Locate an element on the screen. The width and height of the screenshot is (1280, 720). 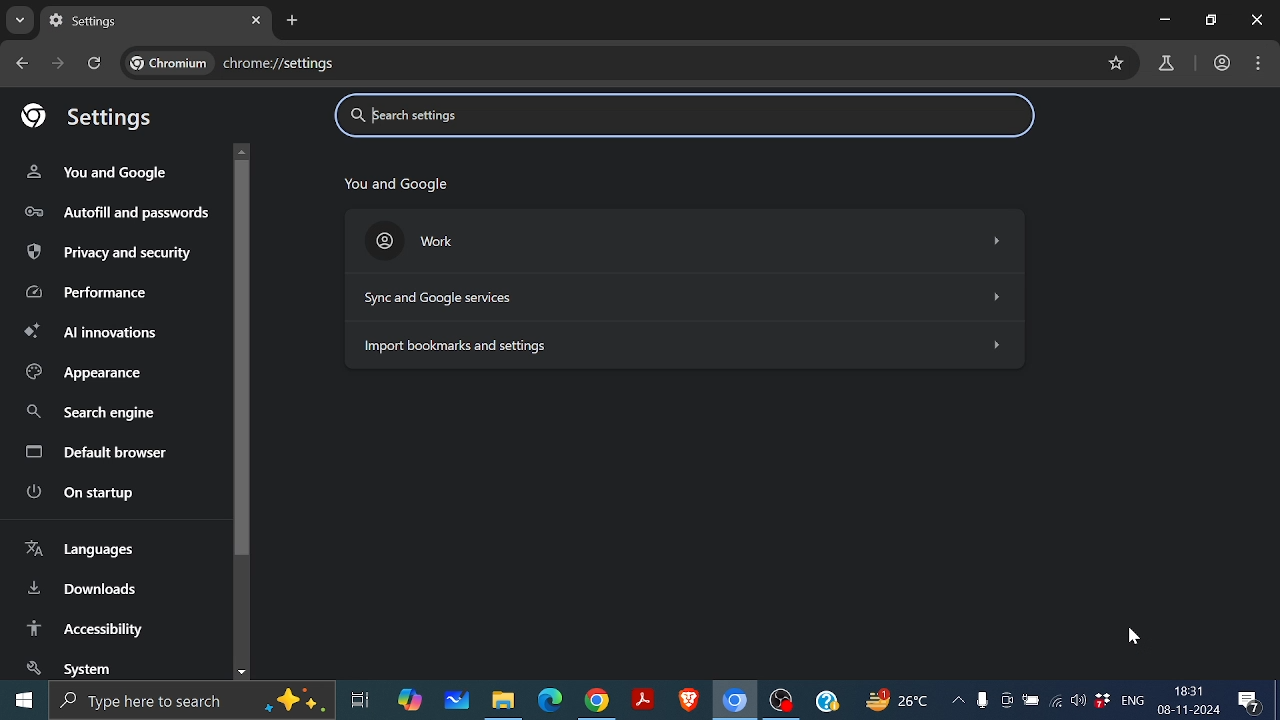
Google lab is located at coordinates (1168, 64).